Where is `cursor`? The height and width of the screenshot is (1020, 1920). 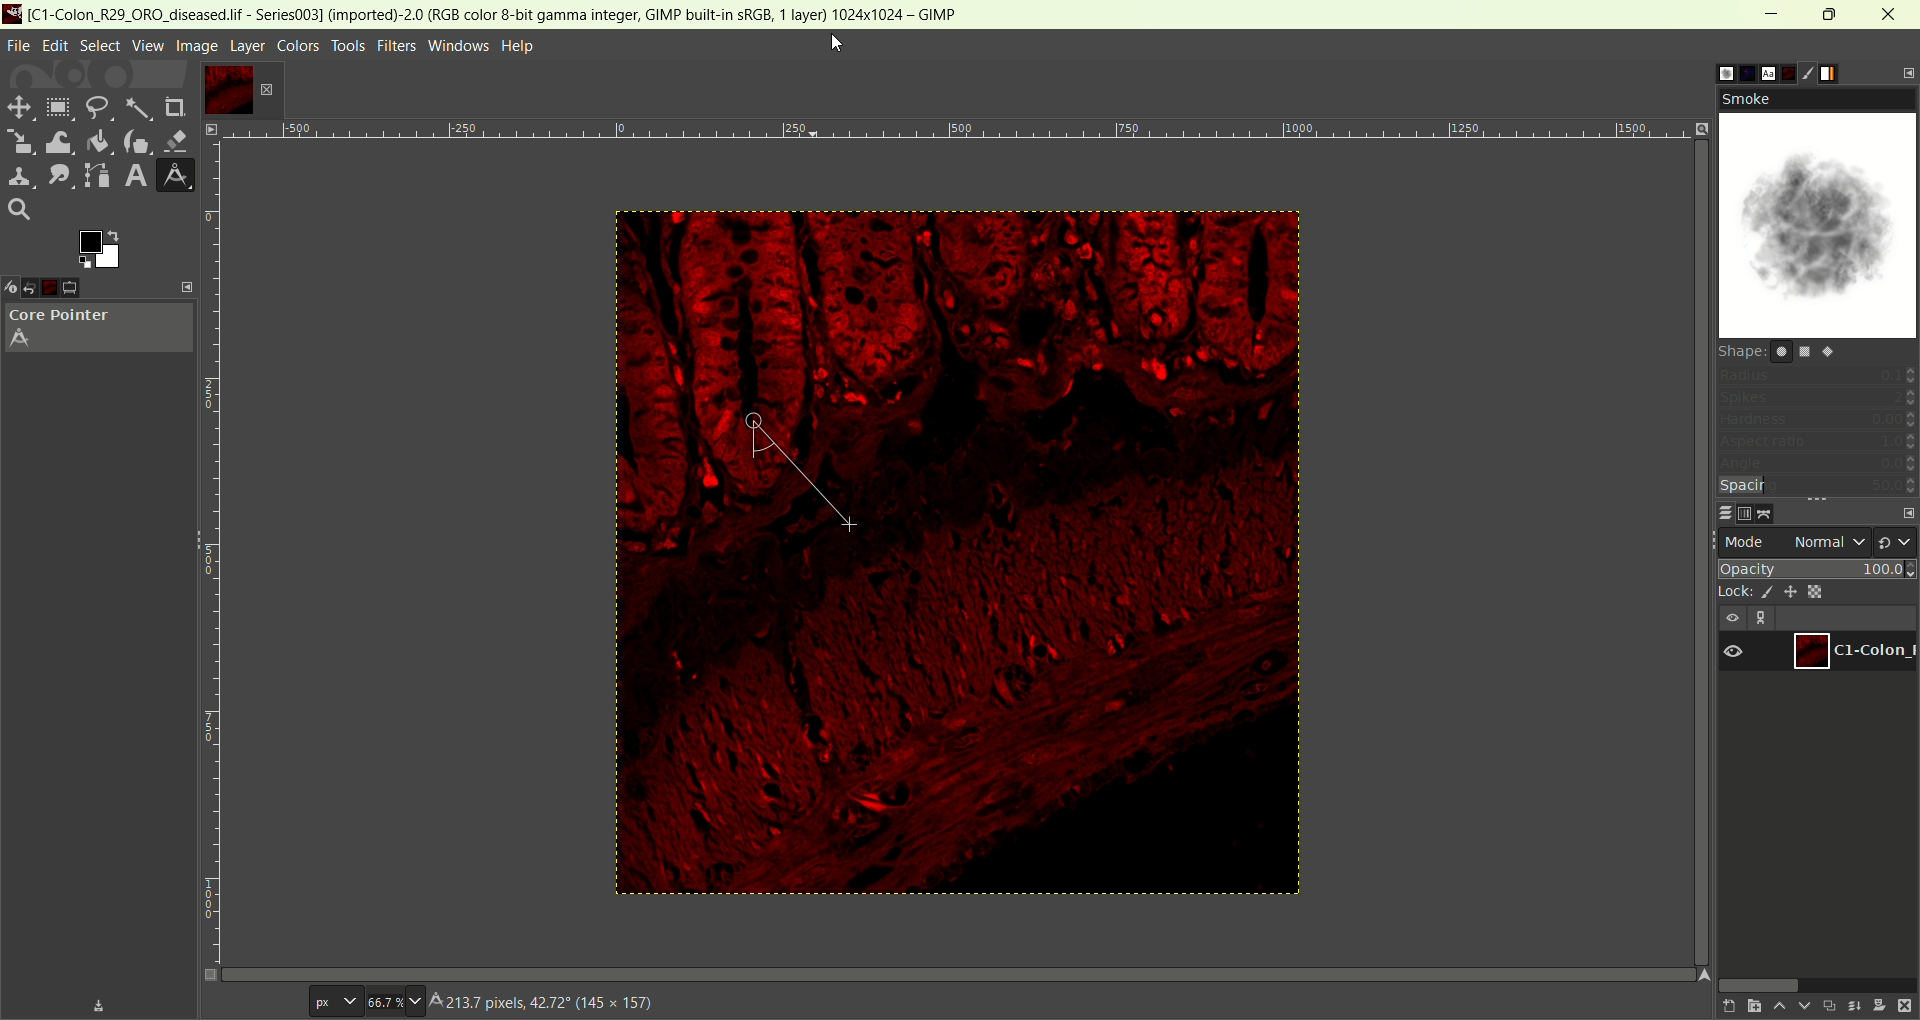 cursor is located at coordinates (835, 42).